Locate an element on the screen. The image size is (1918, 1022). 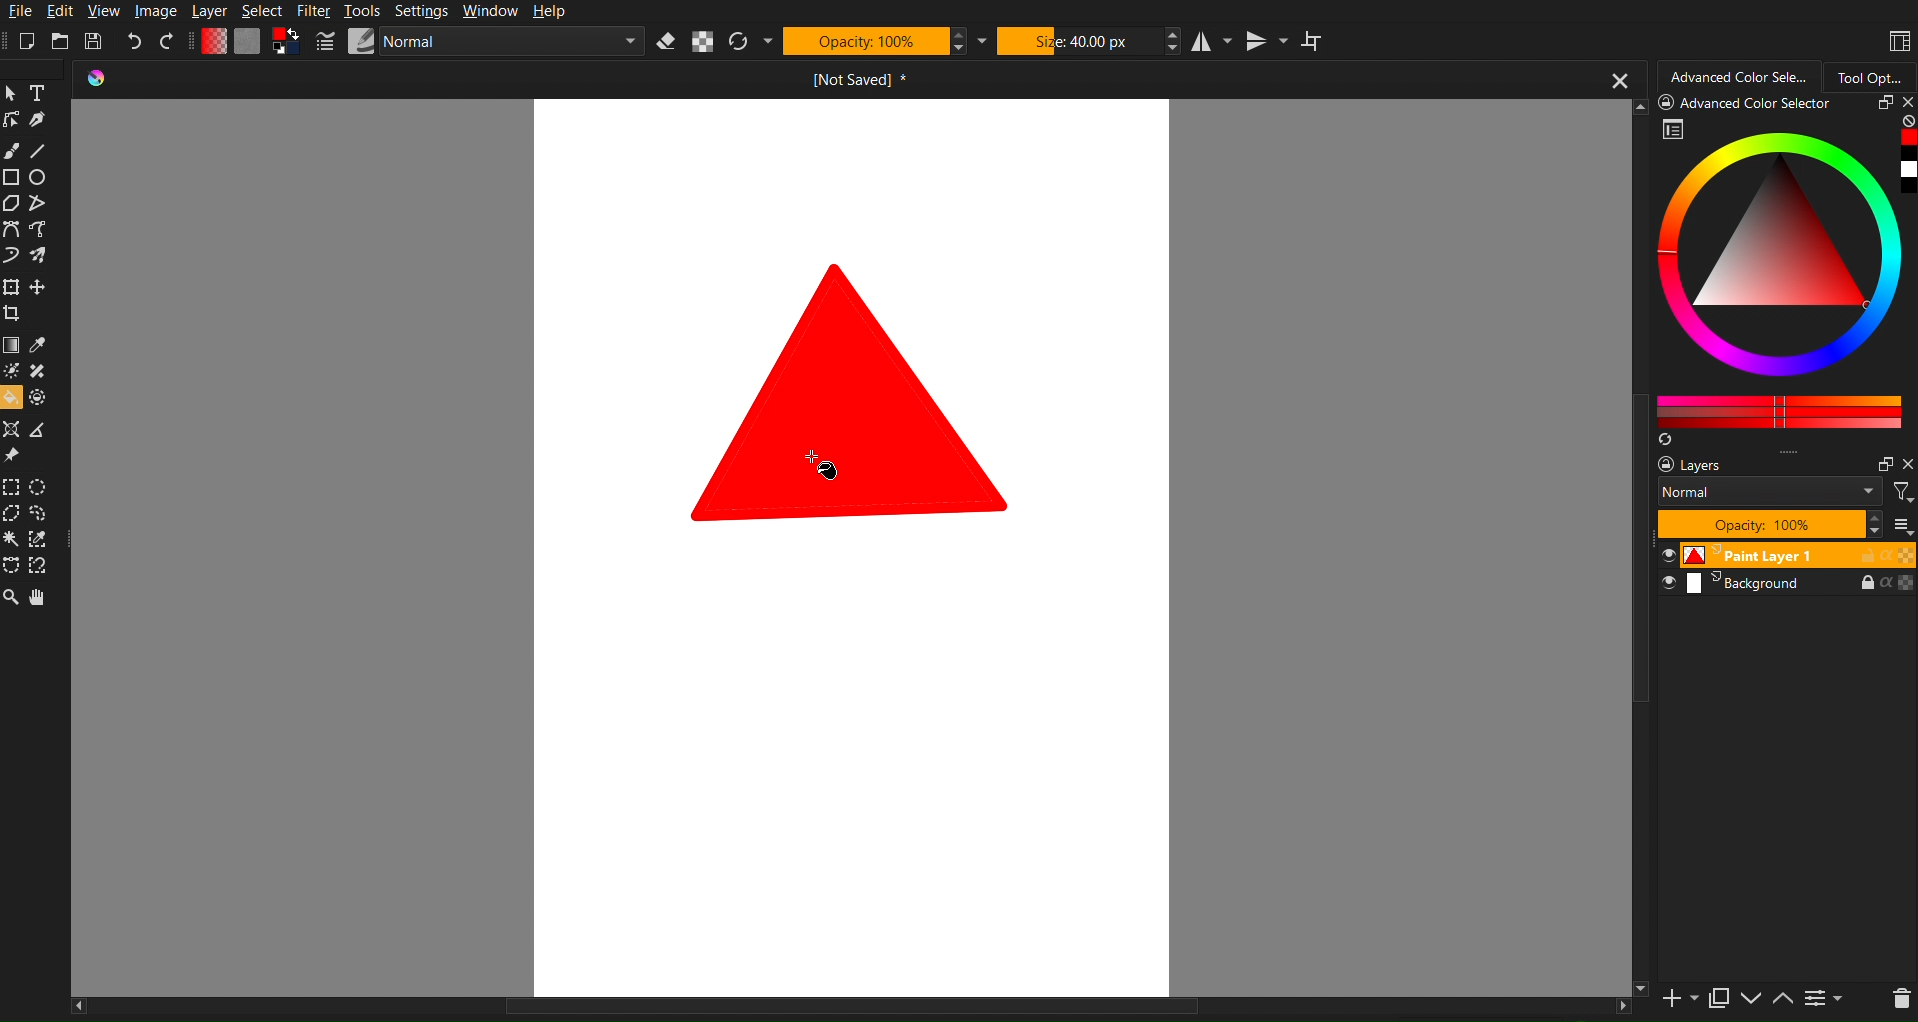
Pointer is located at coordinates (12, 91).